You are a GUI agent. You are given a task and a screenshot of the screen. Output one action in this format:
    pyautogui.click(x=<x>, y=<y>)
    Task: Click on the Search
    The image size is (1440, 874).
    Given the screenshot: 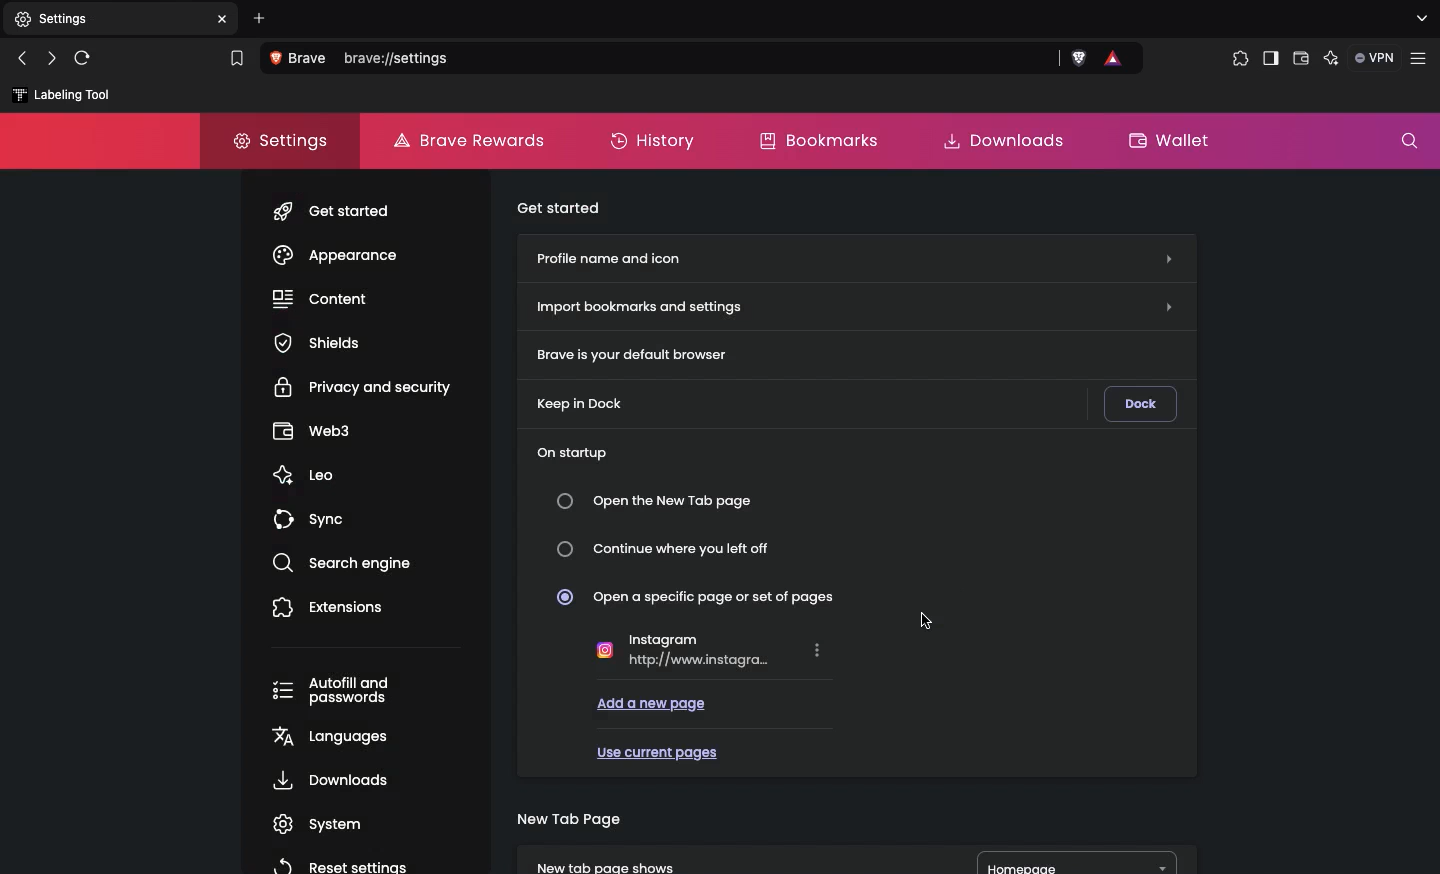 What is the action you would take?
    pyautogui.click(x=1409, y=141)
    